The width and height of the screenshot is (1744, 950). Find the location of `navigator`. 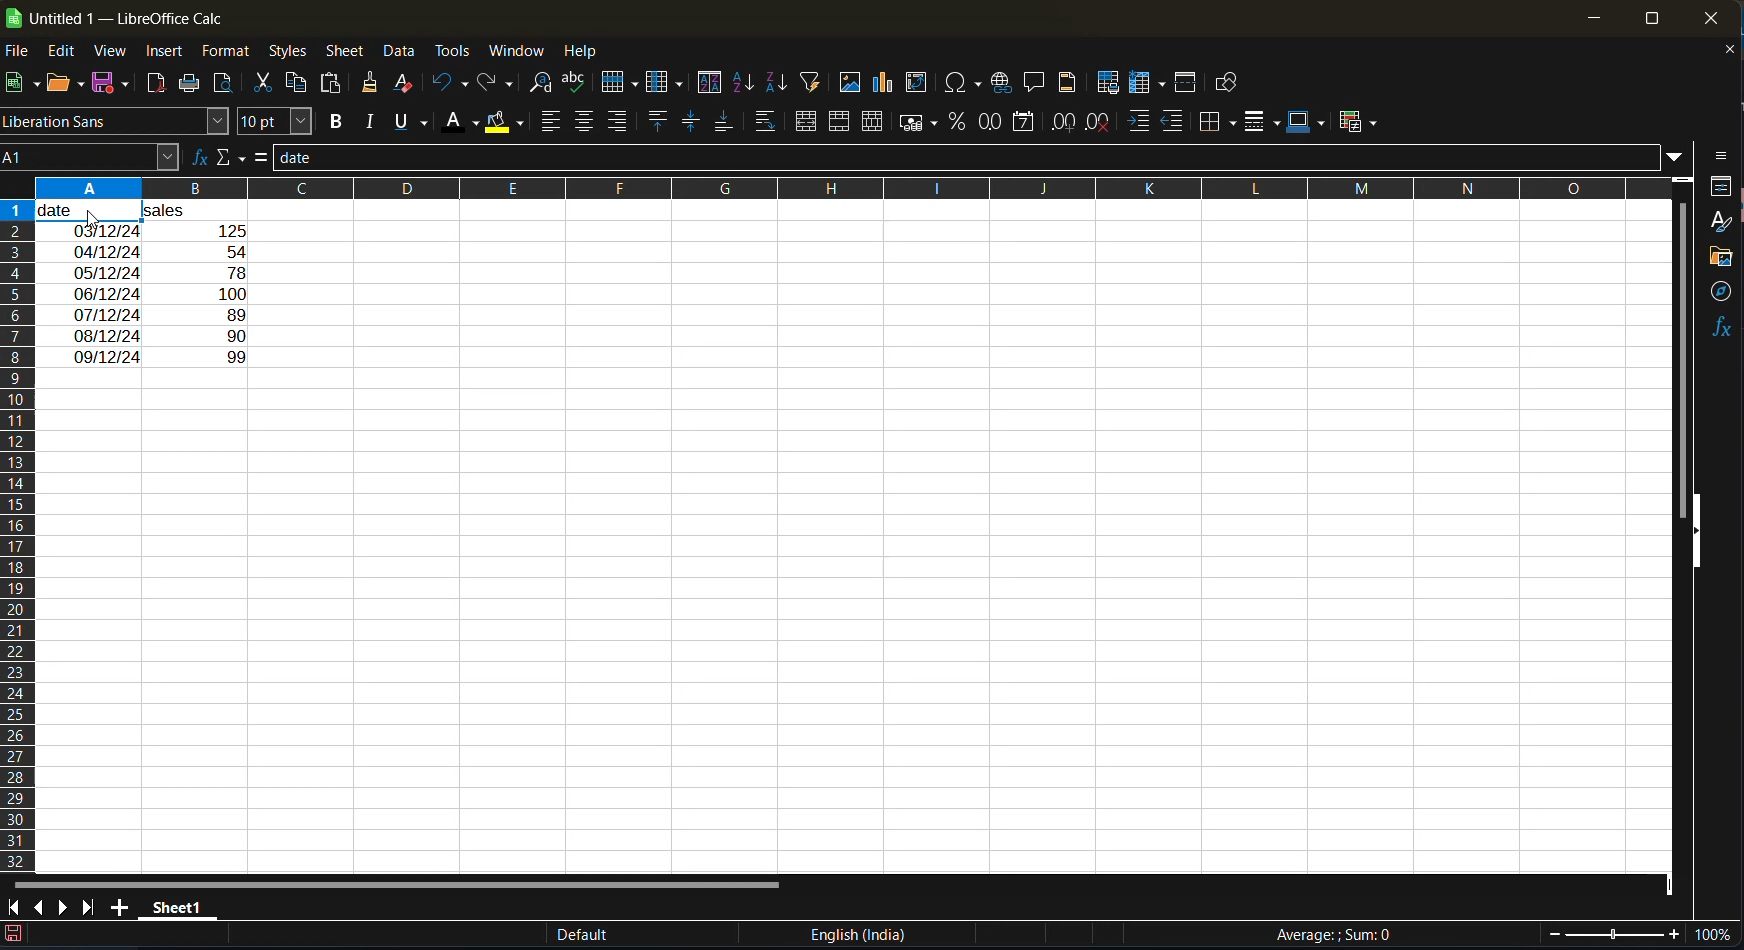

navigator is located at coordinates (1720, 293).